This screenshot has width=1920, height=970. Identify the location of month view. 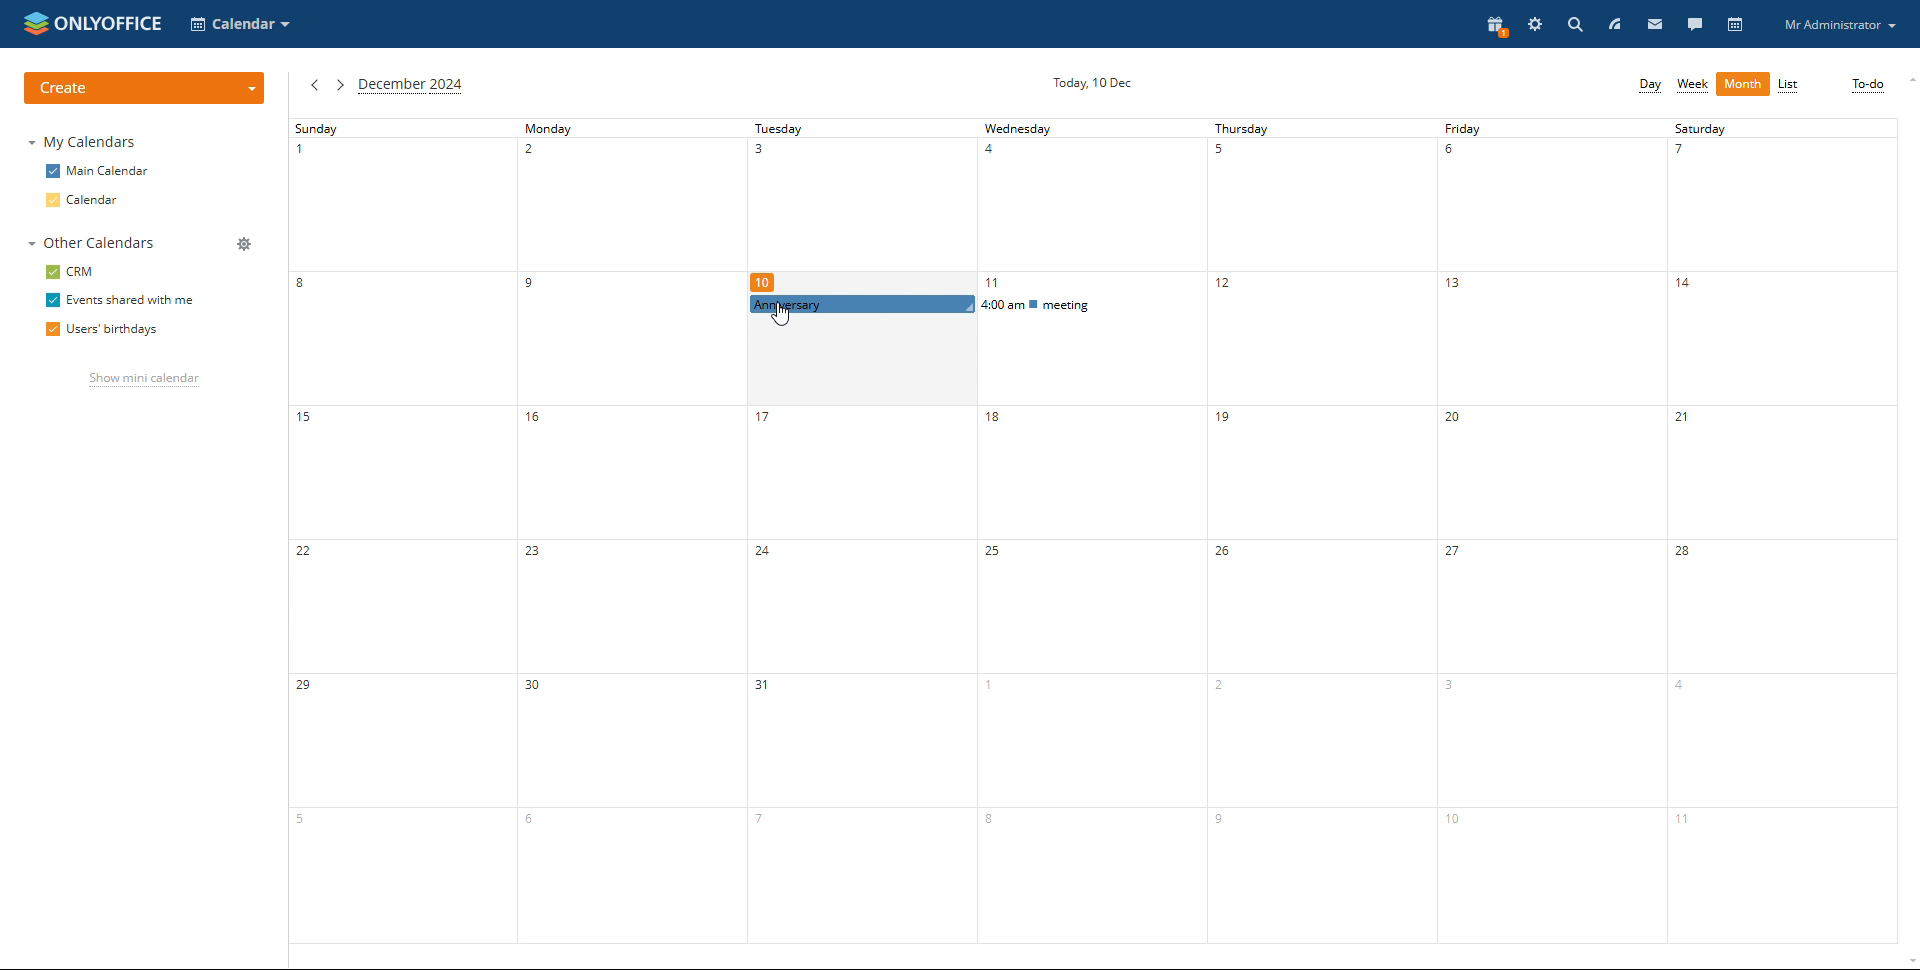
(1743, 84).